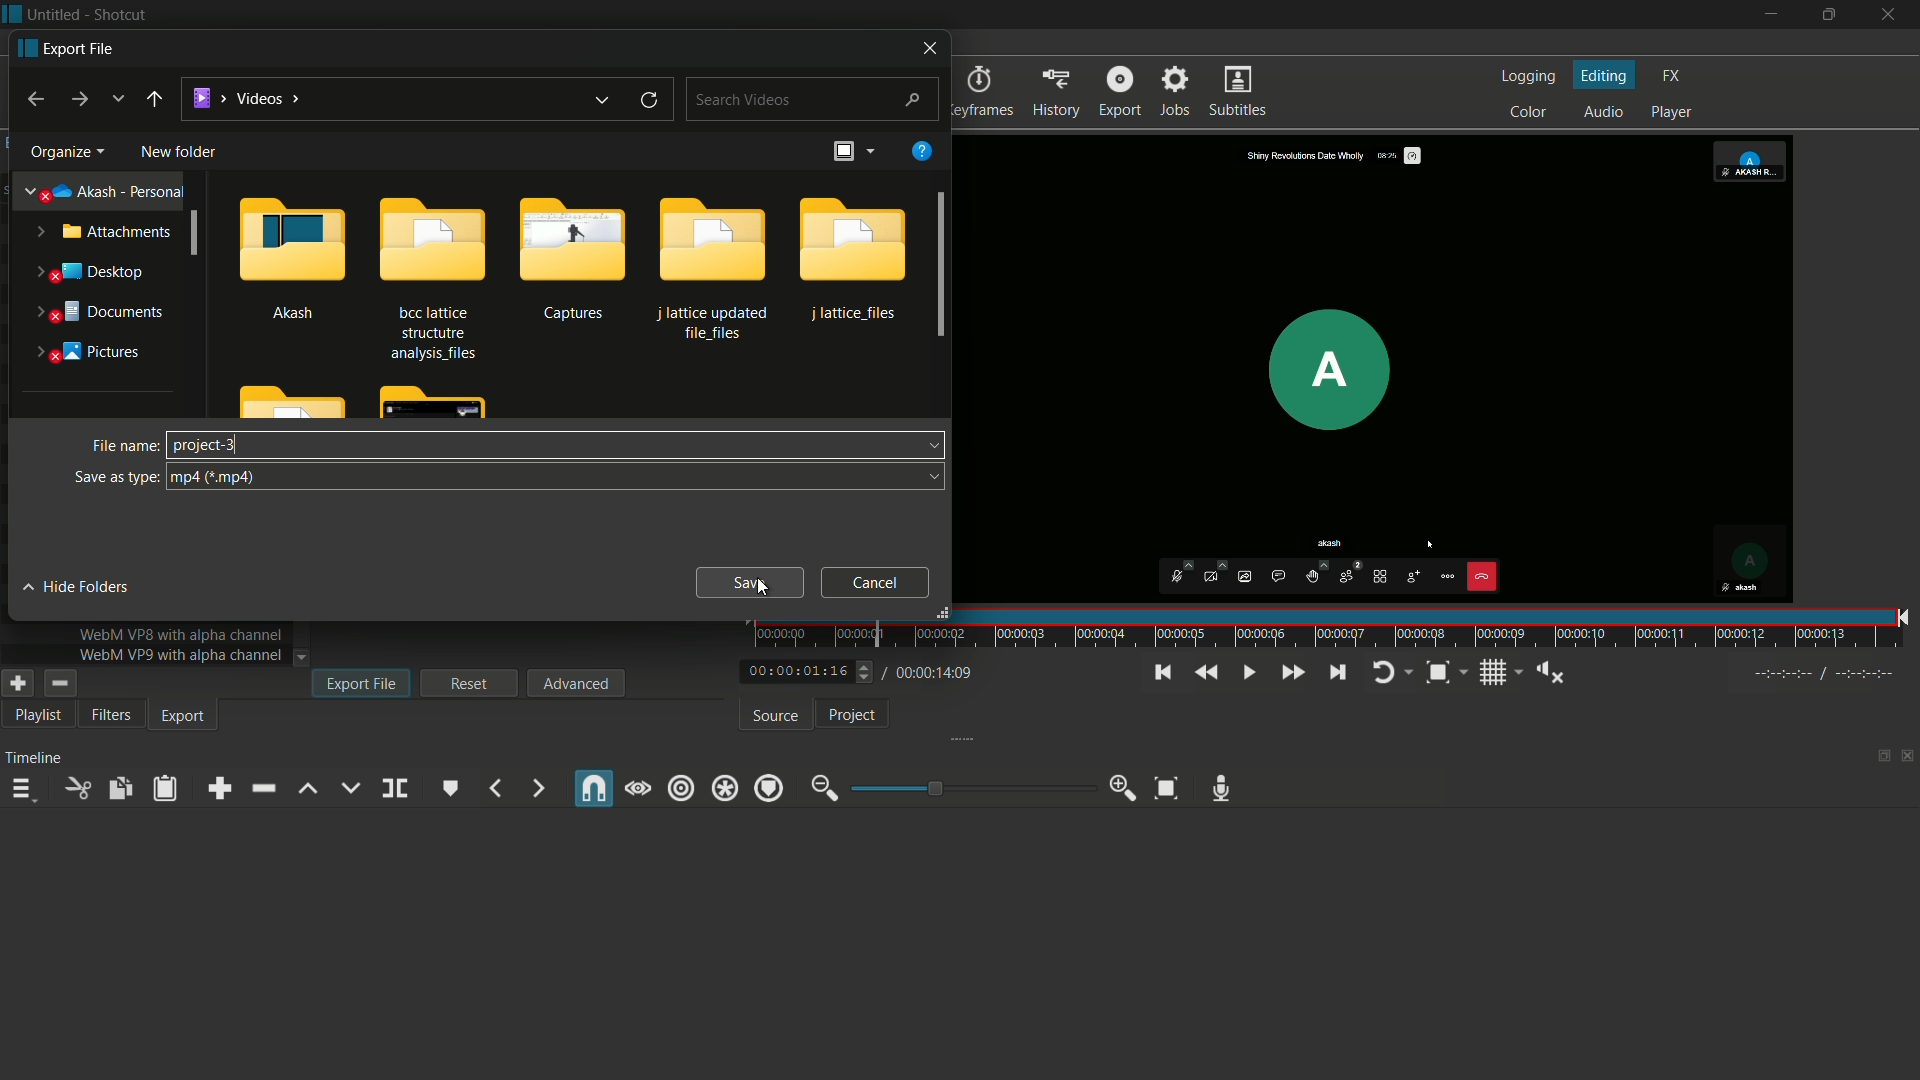  What do you see at coordinates (1767, 15) in the screenshot?
I see `minimize` at bounding box center [1767, 15].